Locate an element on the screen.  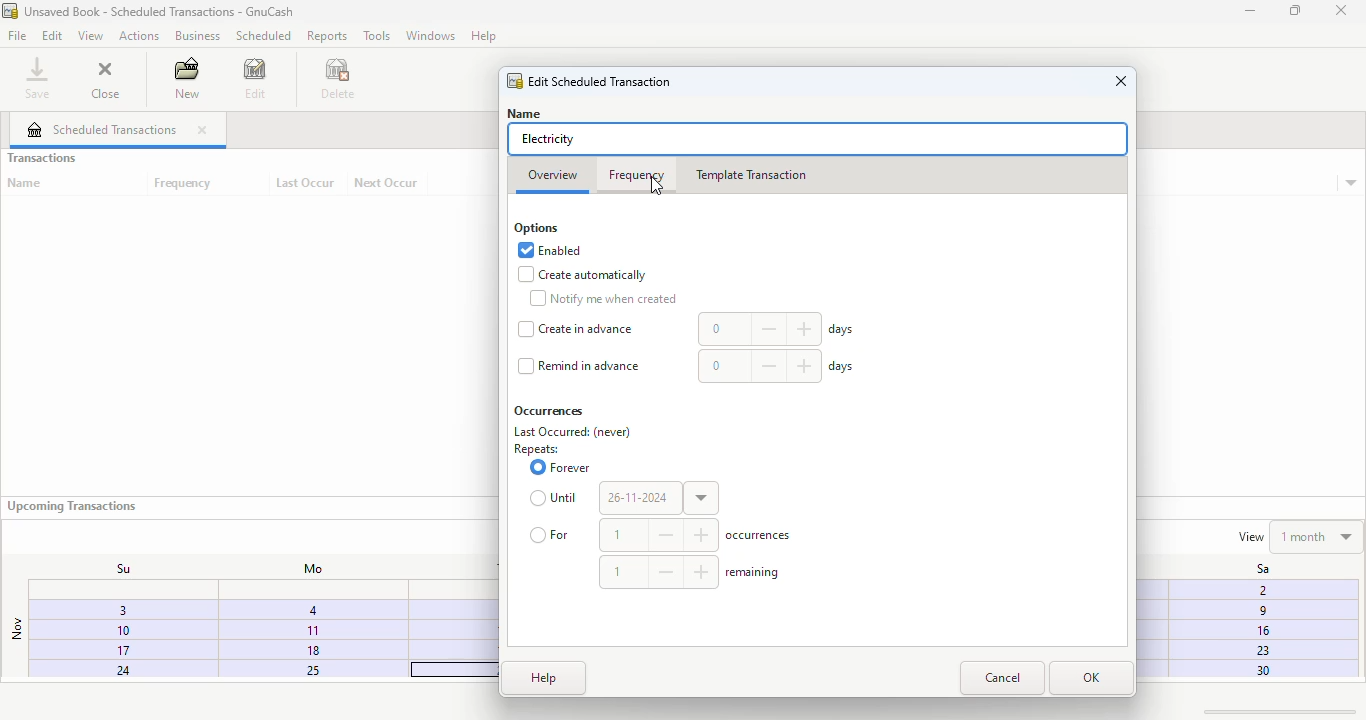
close is located at coordinates (1341, 11).